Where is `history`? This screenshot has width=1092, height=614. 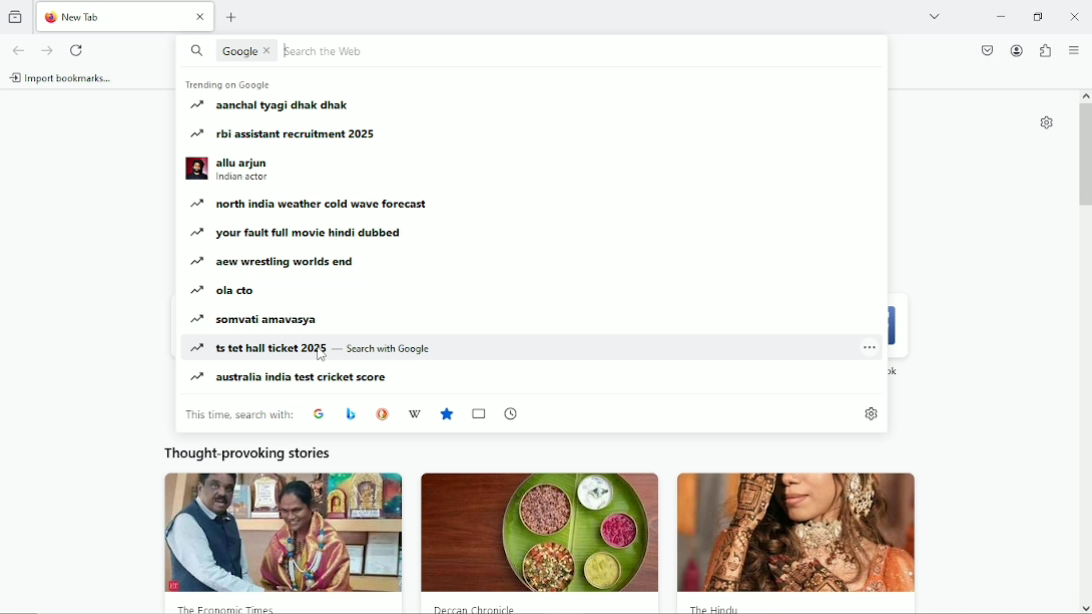 history is located at coordinates (512, 413).